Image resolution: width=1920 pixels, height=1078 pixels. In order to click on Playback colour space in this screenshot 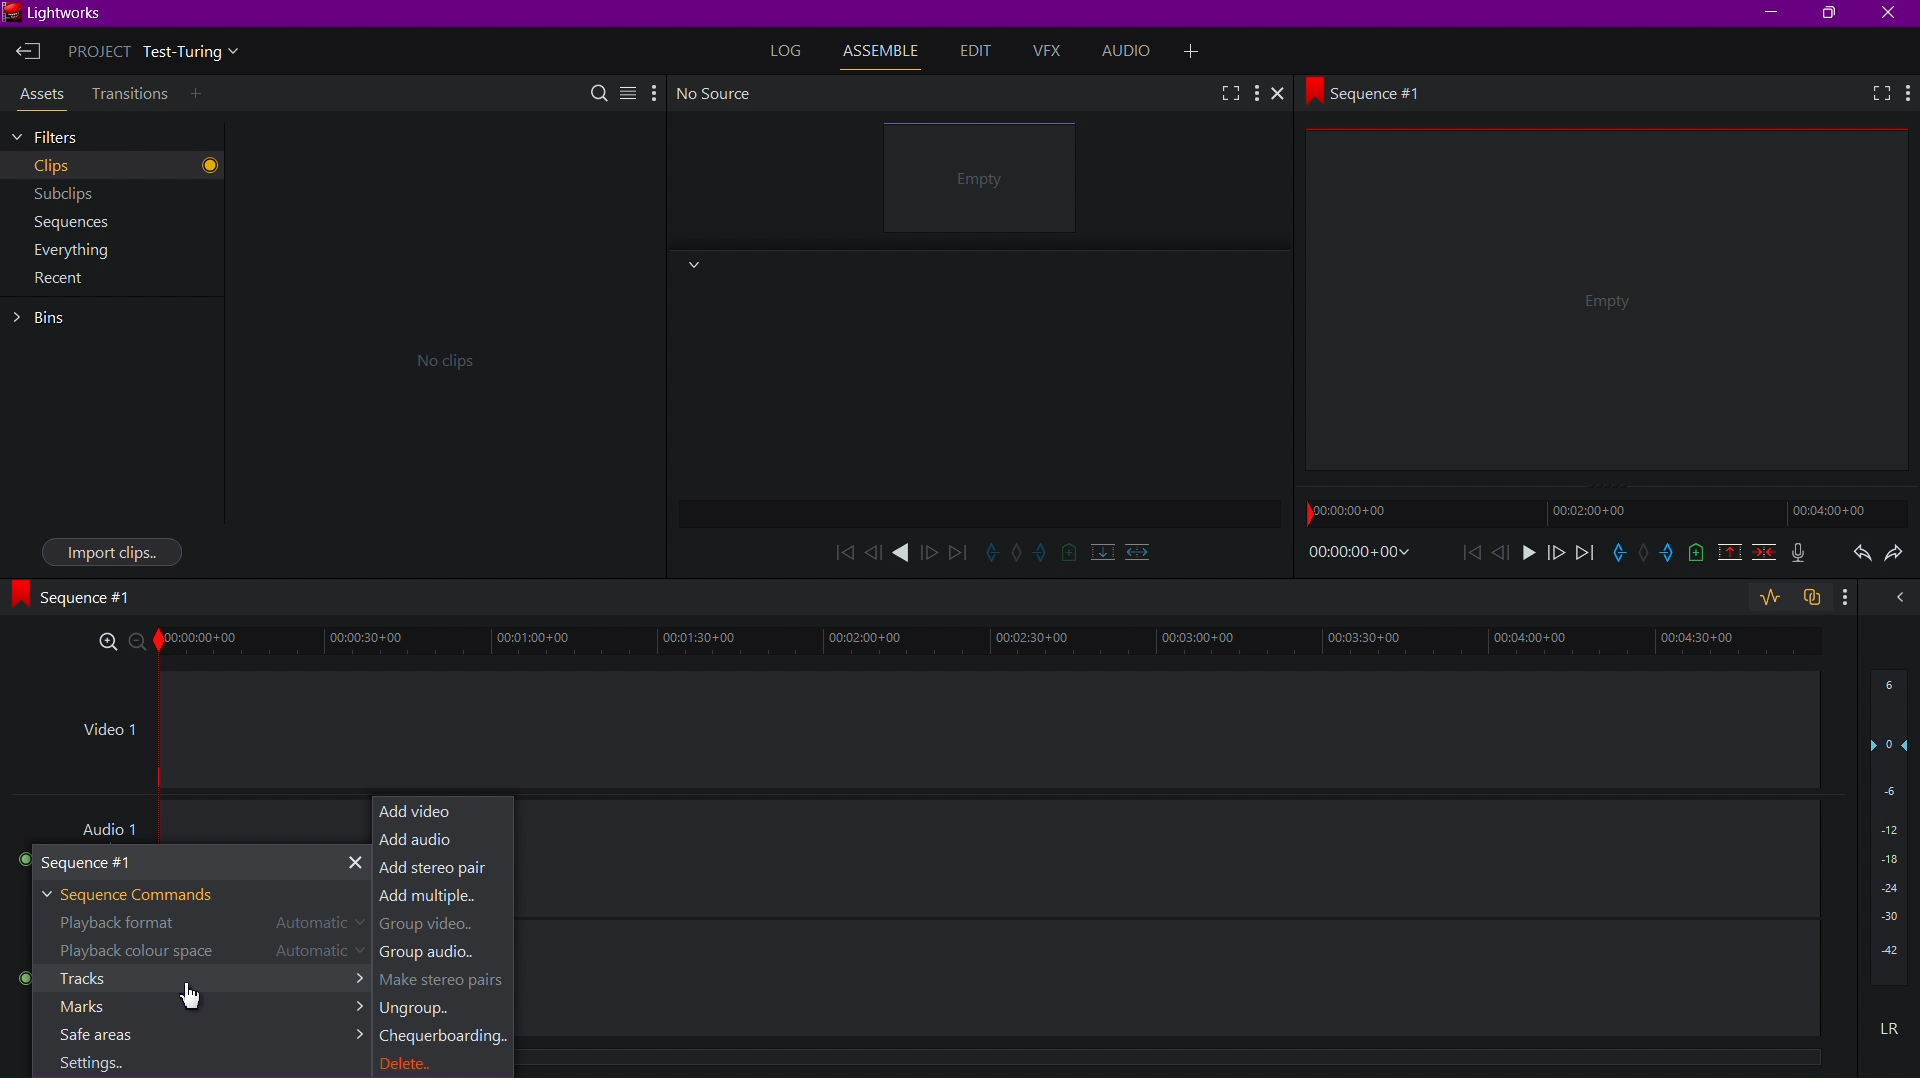, I will do `click(133, 951)`.